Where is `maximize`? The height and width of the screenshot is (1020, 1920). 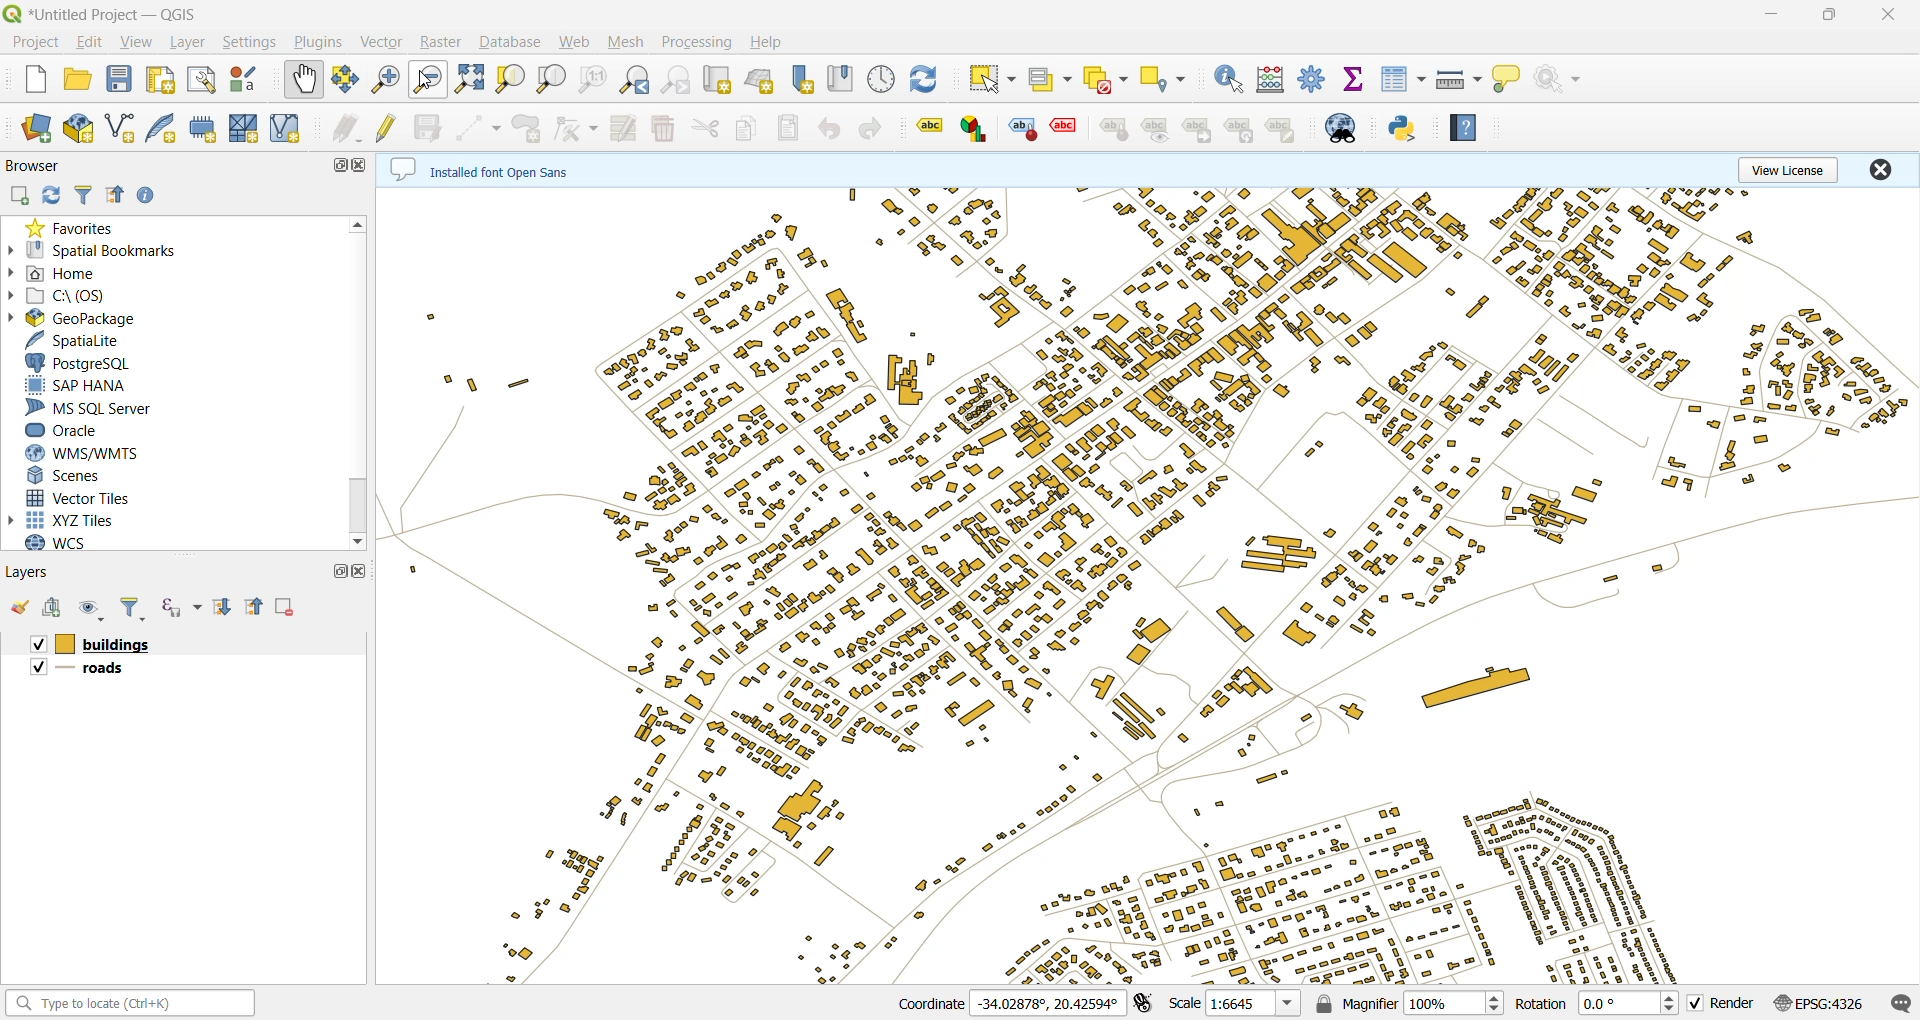 maximize is located at coordinates (333, 170).